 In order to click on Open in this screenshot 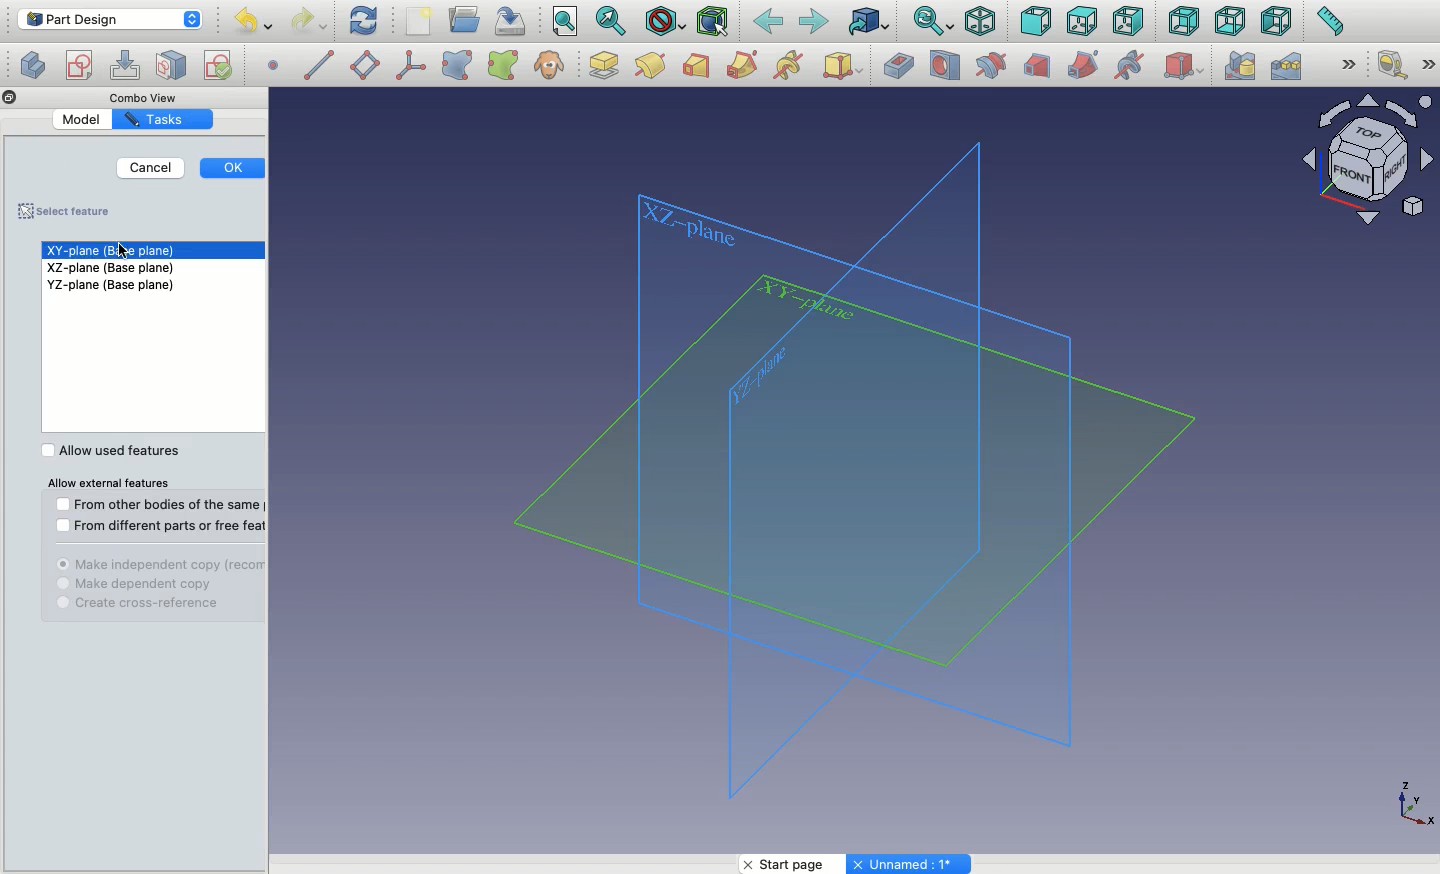, I will do `click(467, 20)`.